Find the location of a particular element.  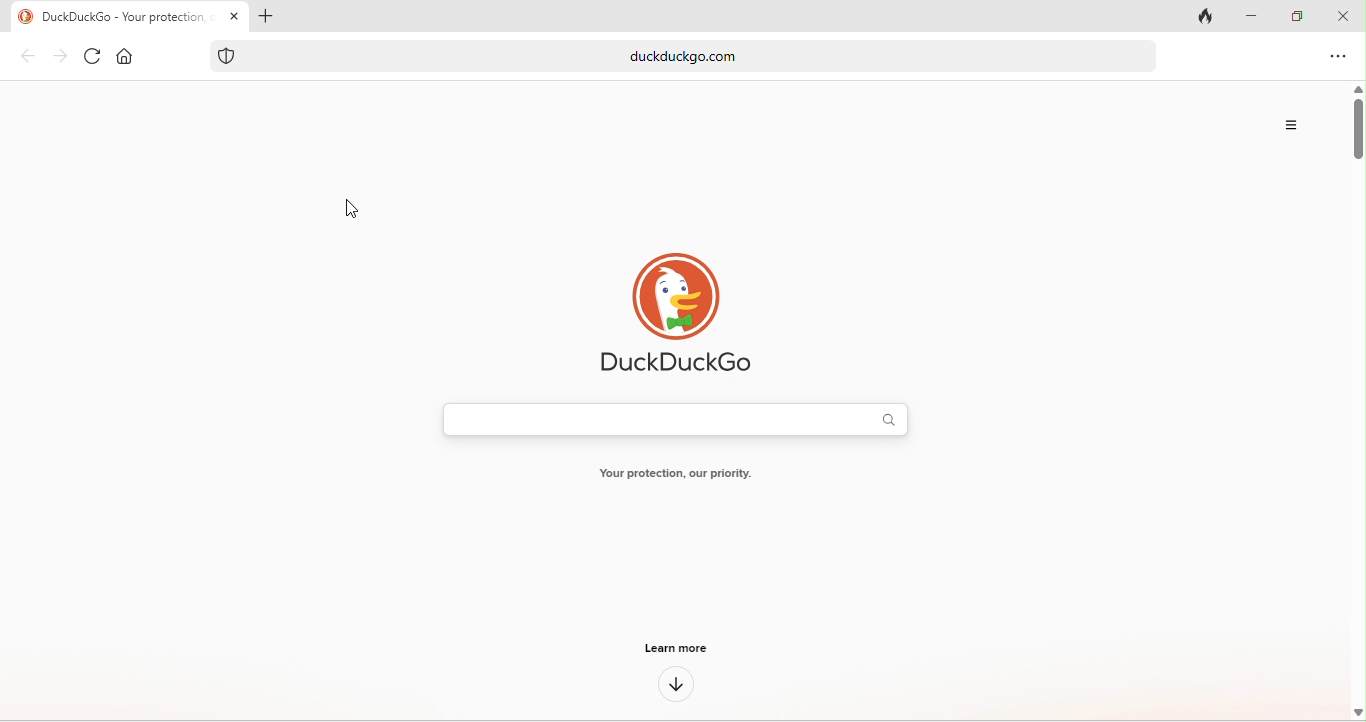

close is located at coordinates (1344, 17).